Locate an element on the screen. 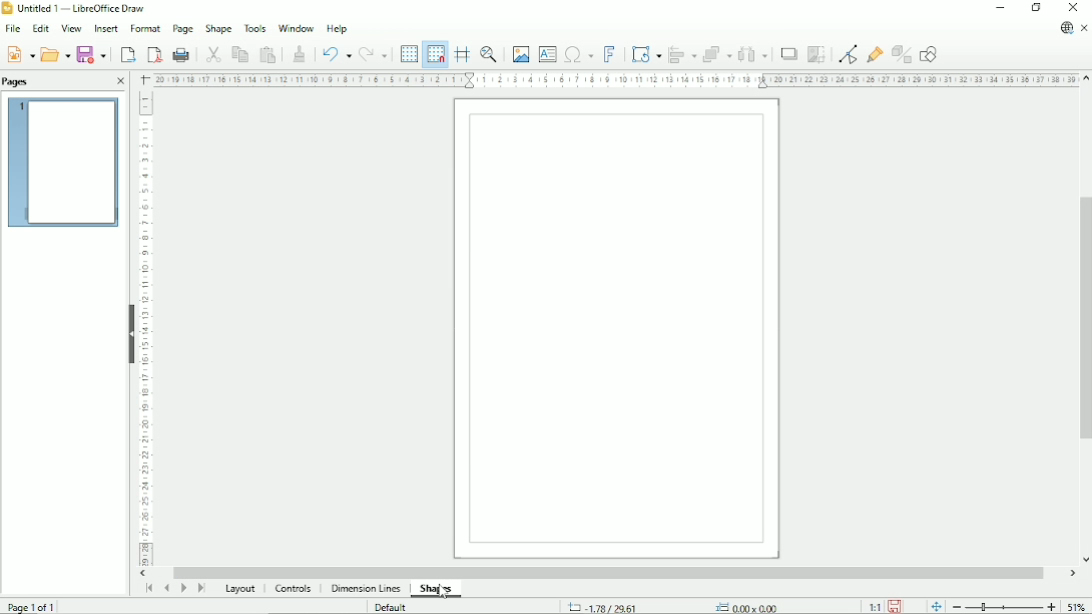  Minimize is located at coordinates (1002, 8).